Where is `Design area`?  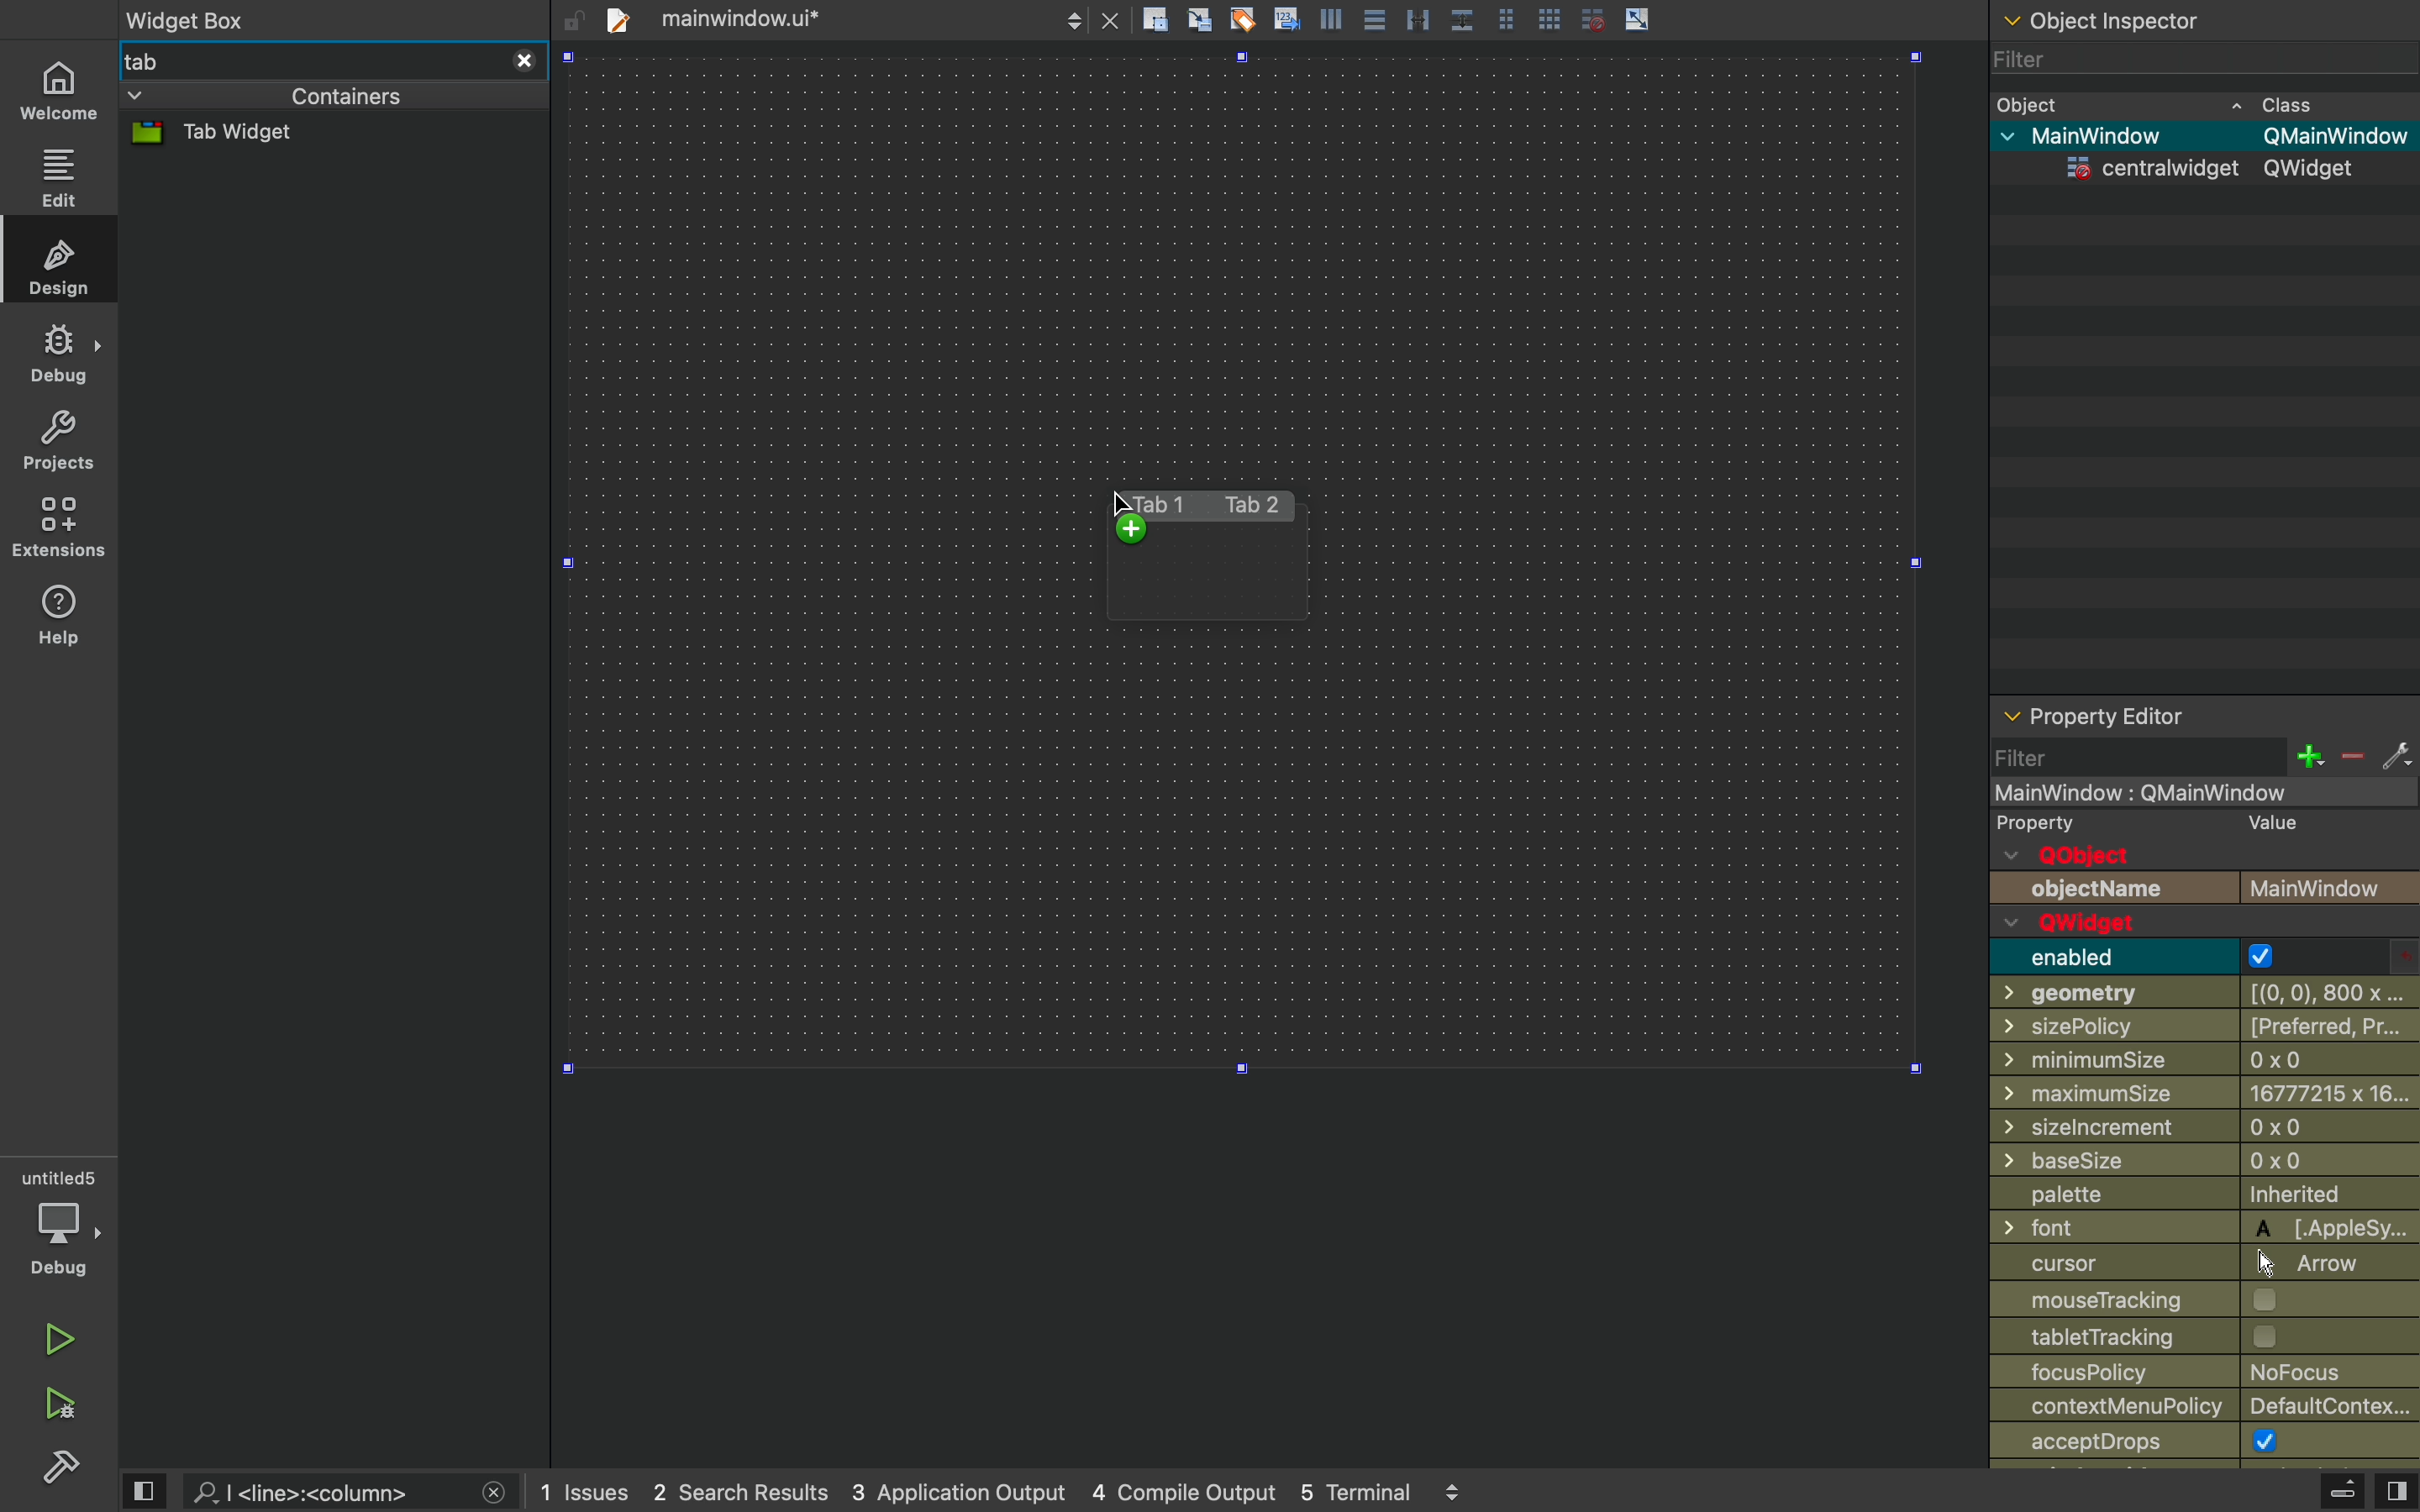 Design area is located at coordinates (1246, 562).